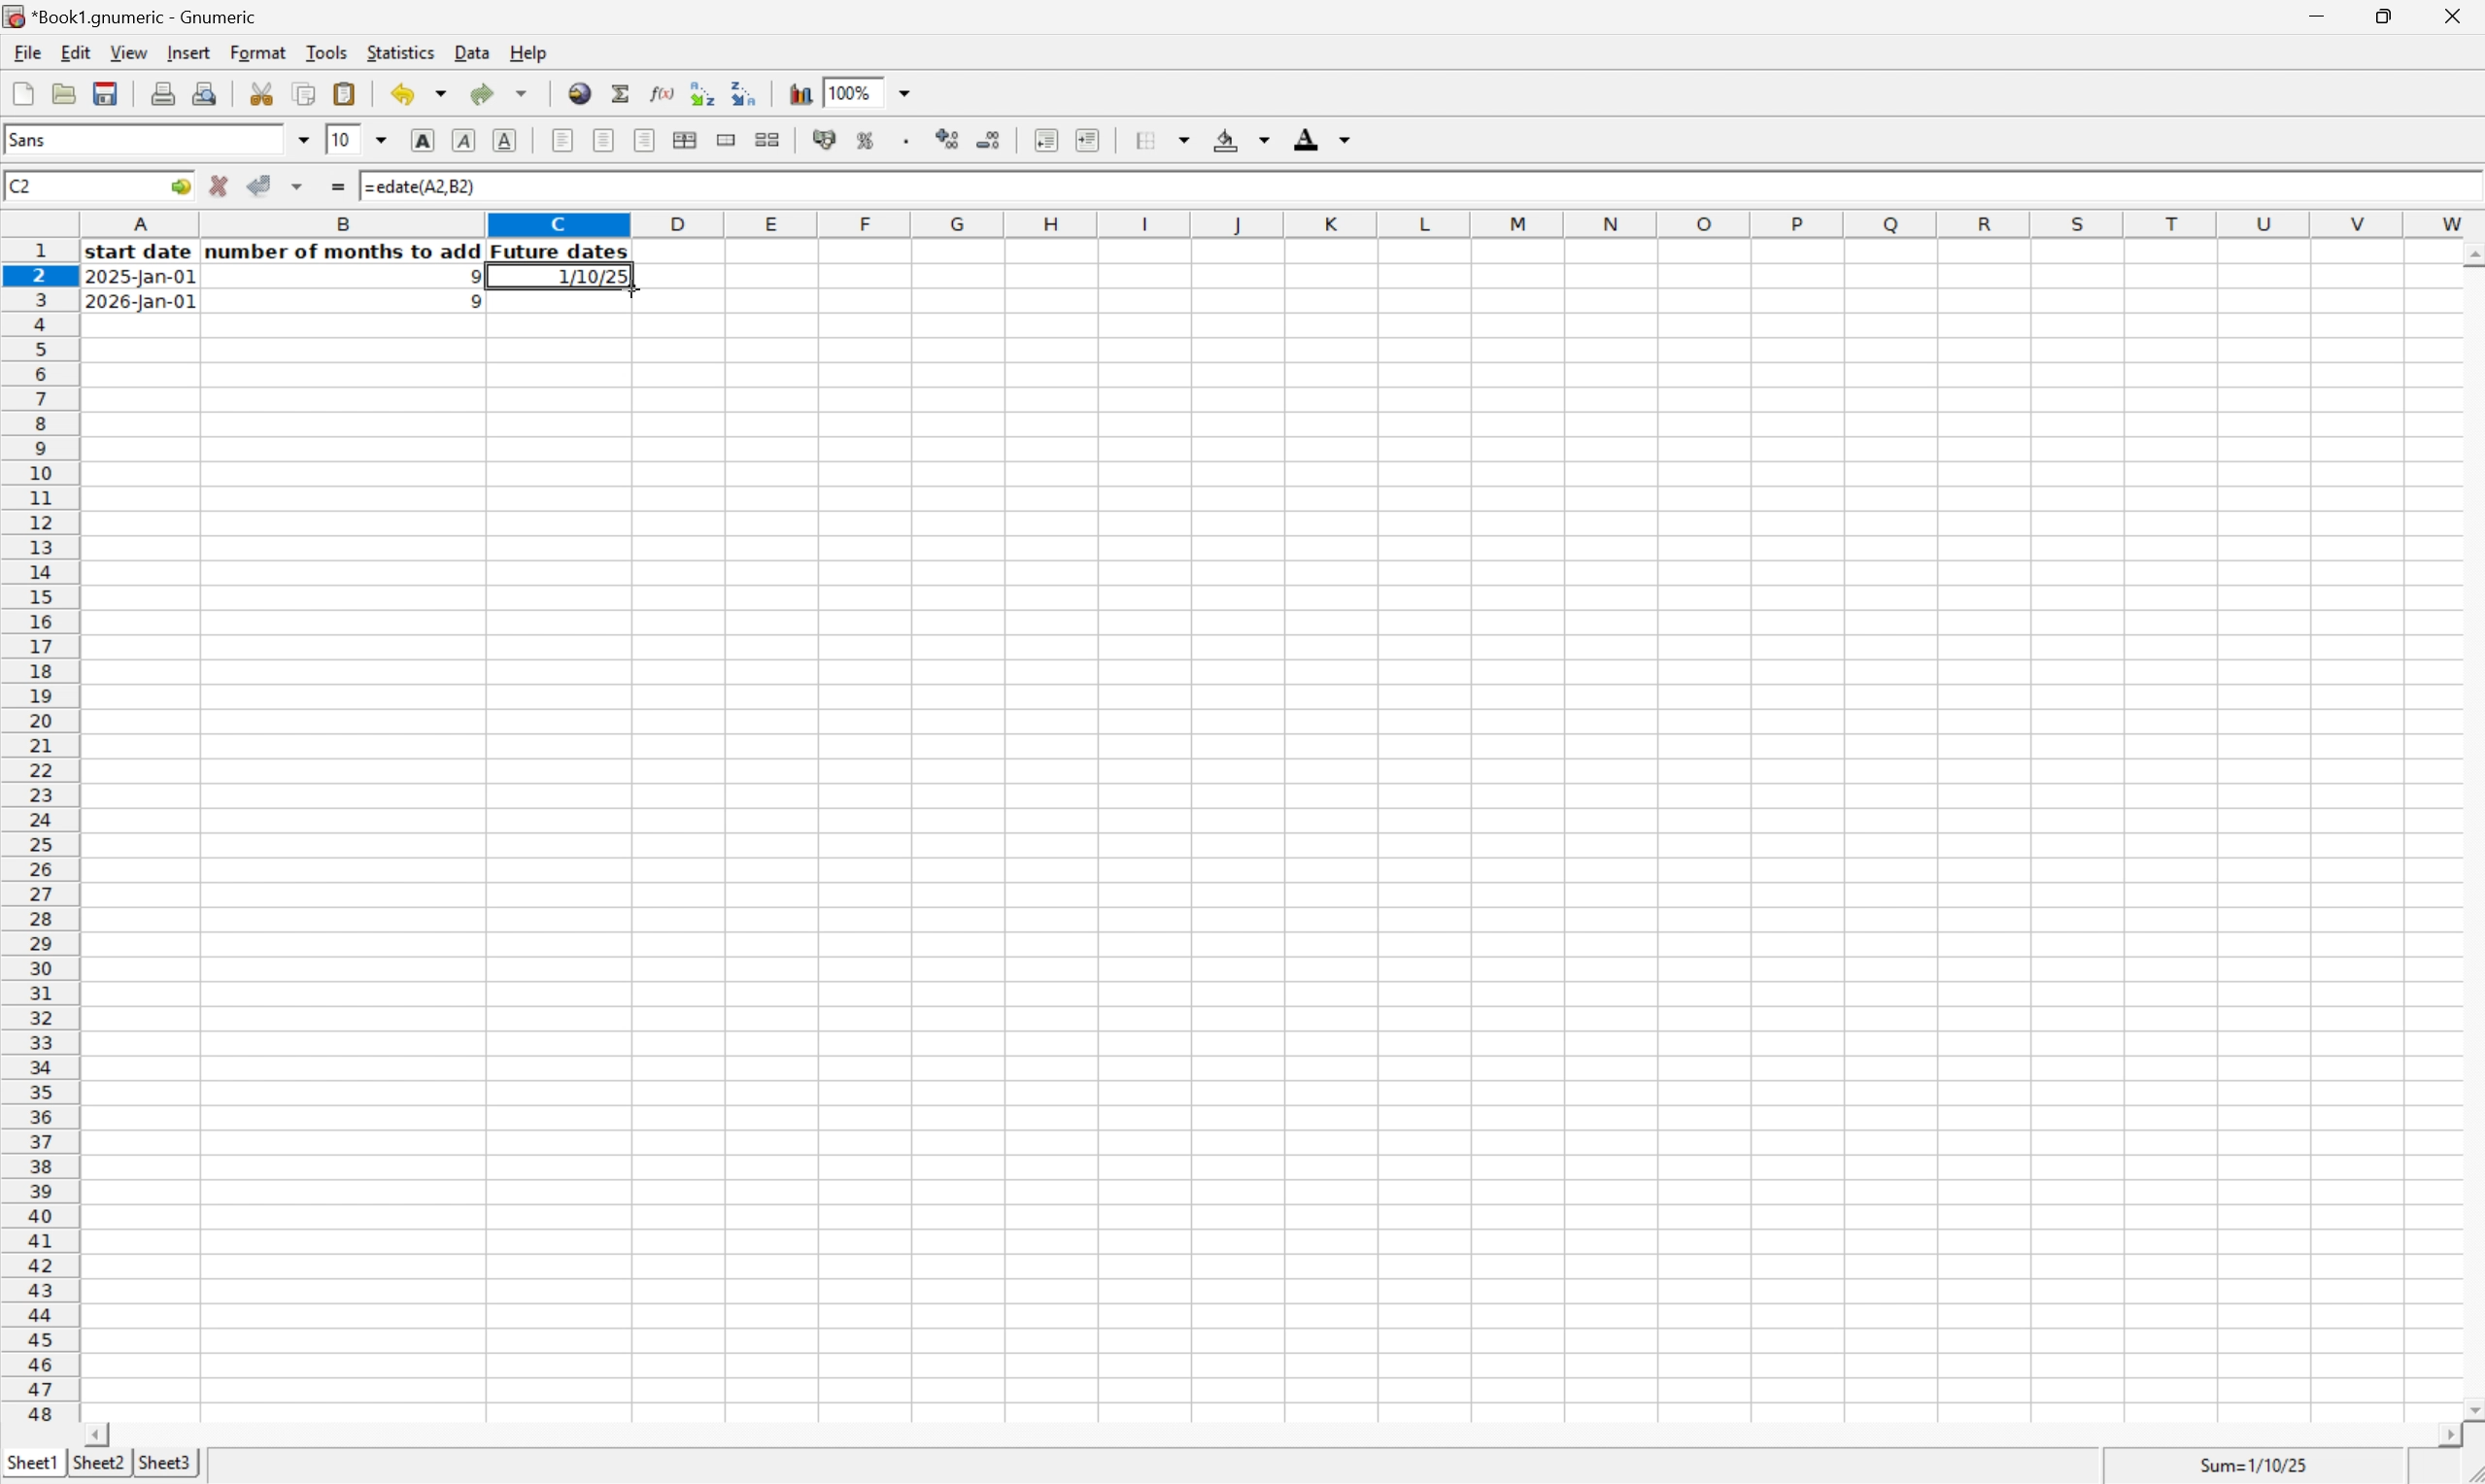 The image size is (2485, 1484). What do you see at coordinates (22, 93) in the screenshot?
I see `Create new workbook` at bounding box center [22, 93].